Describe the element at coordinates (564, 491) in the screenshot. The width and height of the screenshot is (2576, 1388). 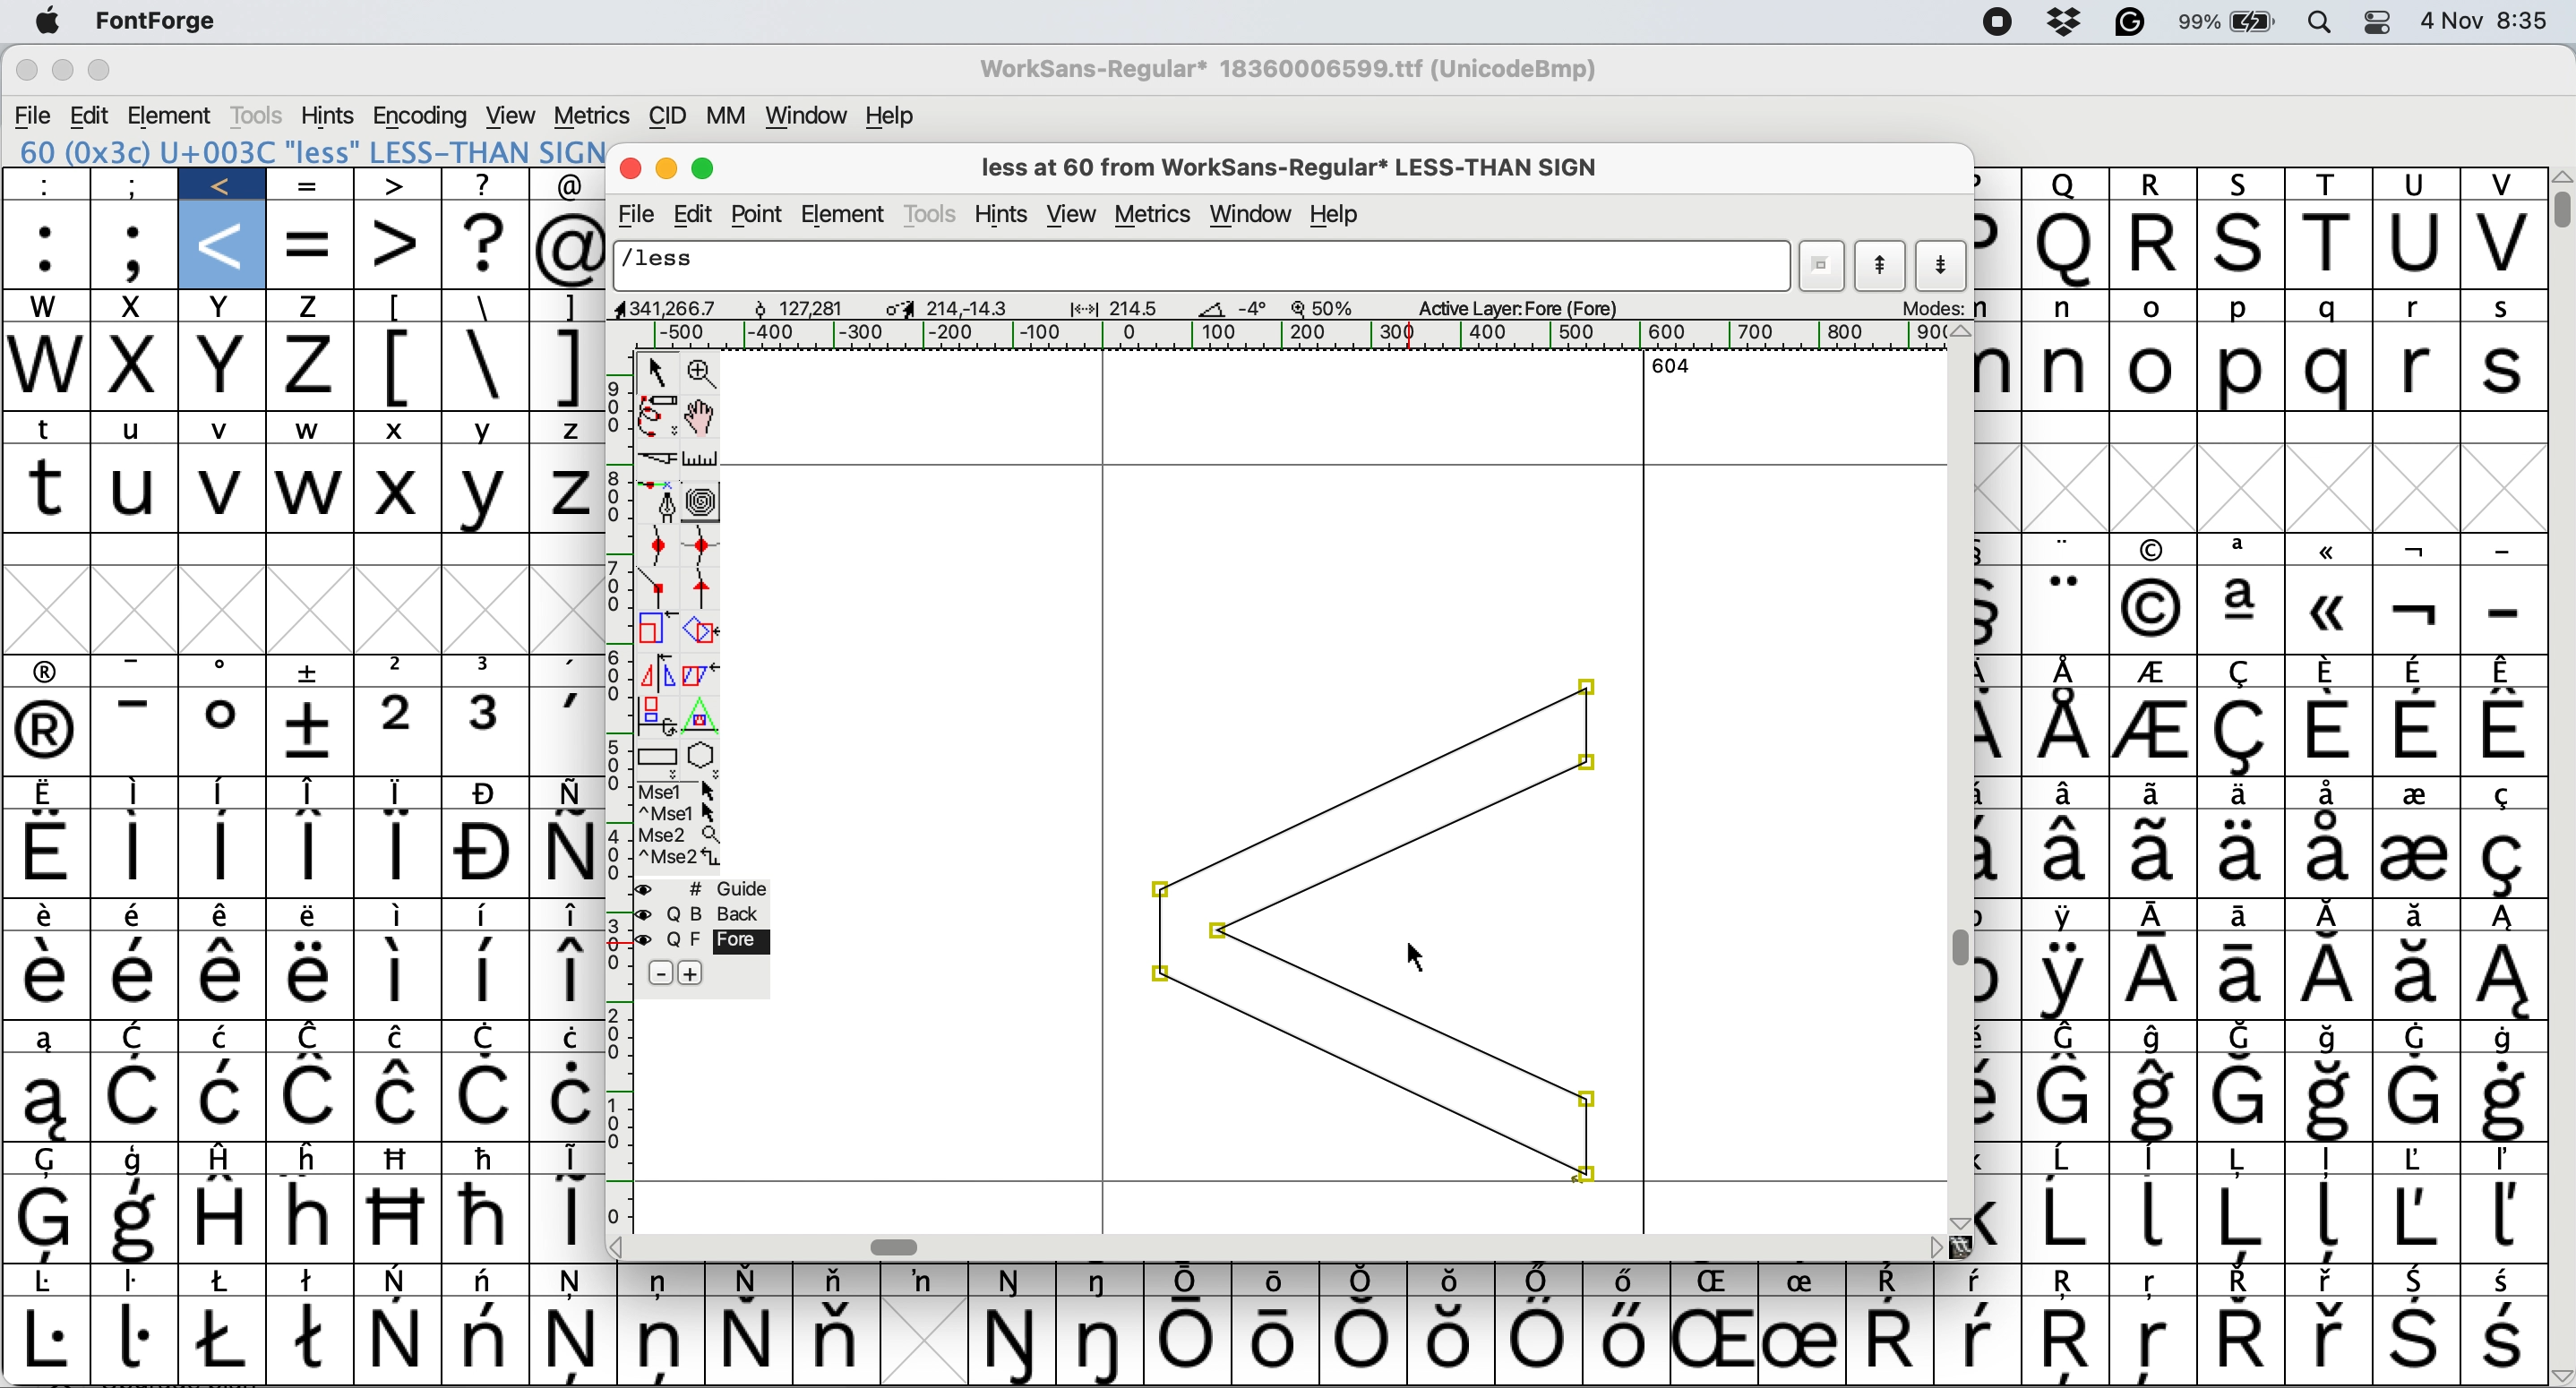
I see `Z` at that location.